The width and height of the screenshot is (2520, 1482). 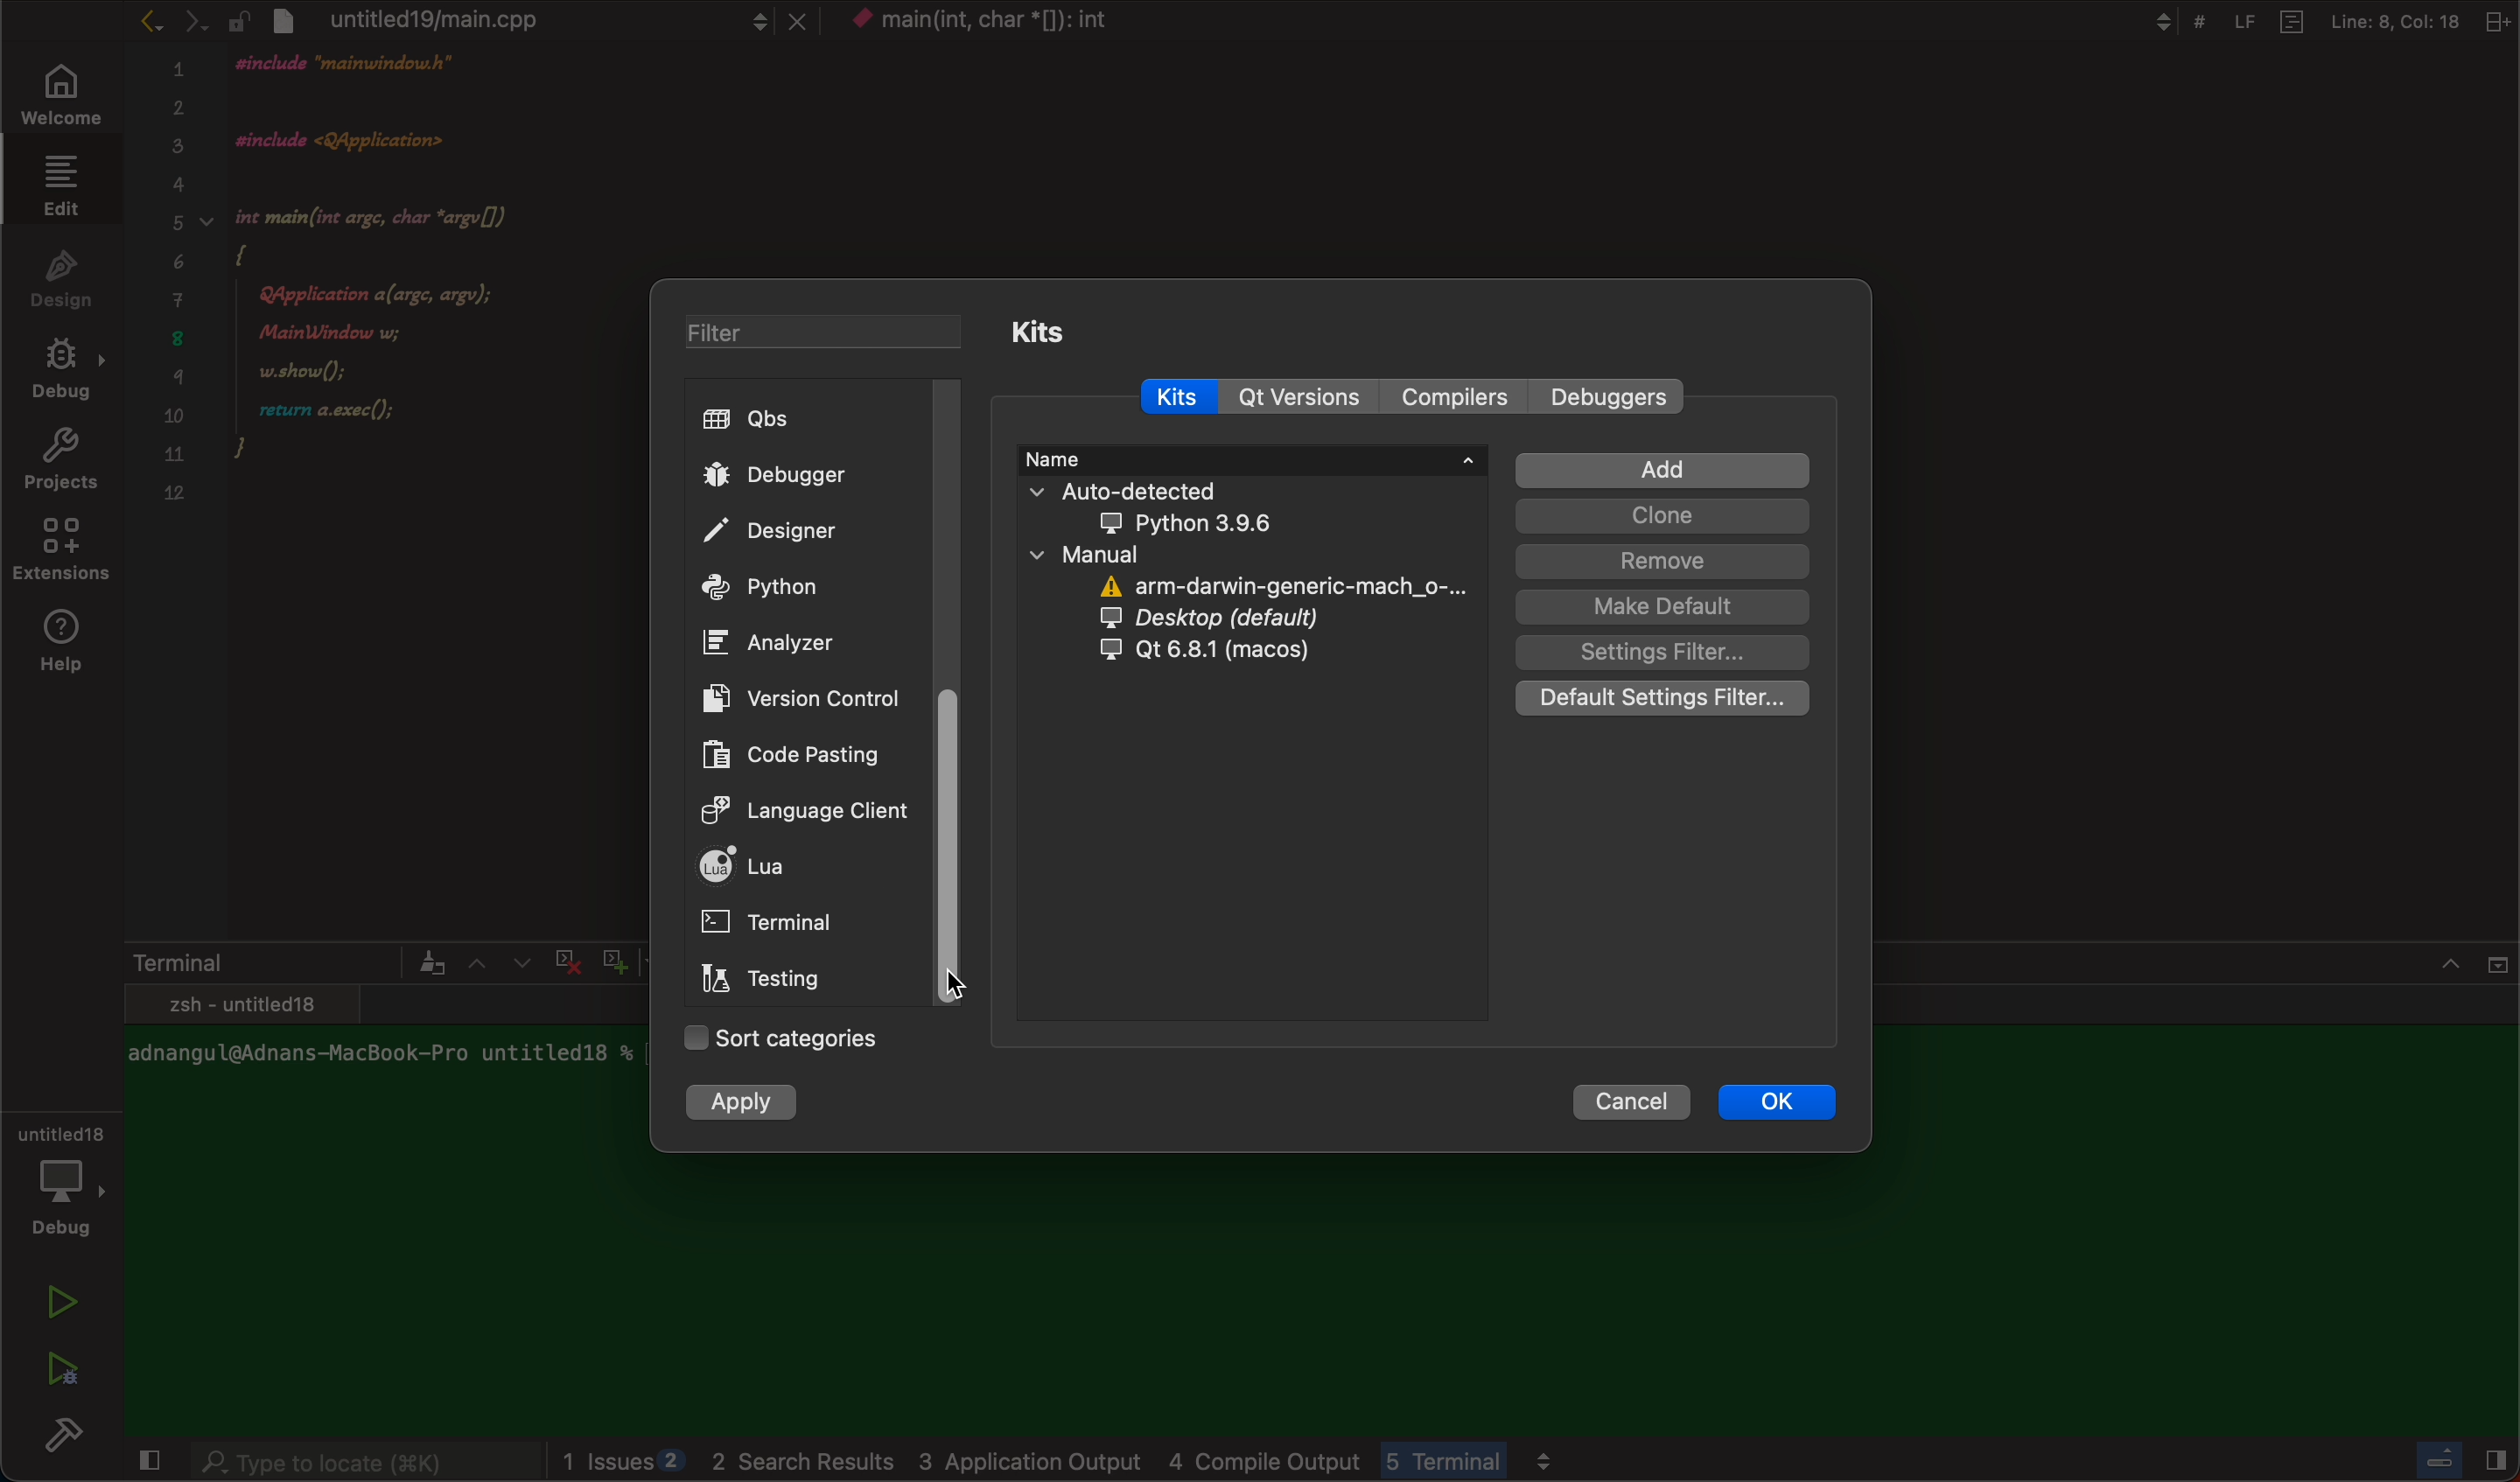 I want to click on debugger, so click(x=809, y=474).